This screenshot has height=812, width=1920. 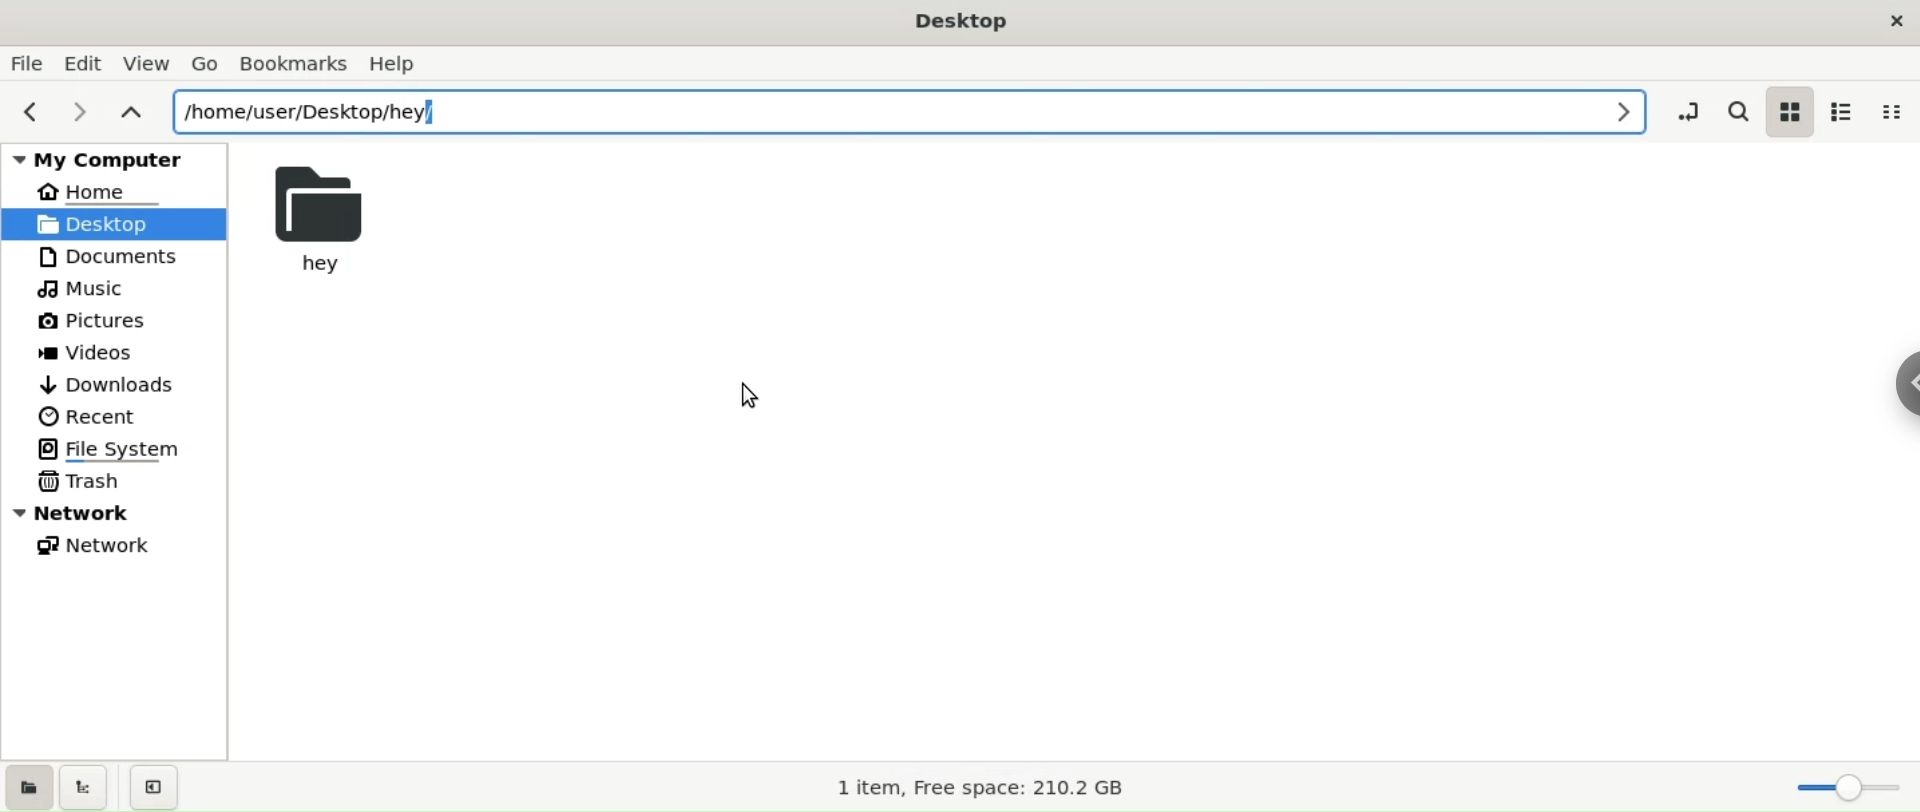 I want to click on my computer, so click(x=112, y=157).